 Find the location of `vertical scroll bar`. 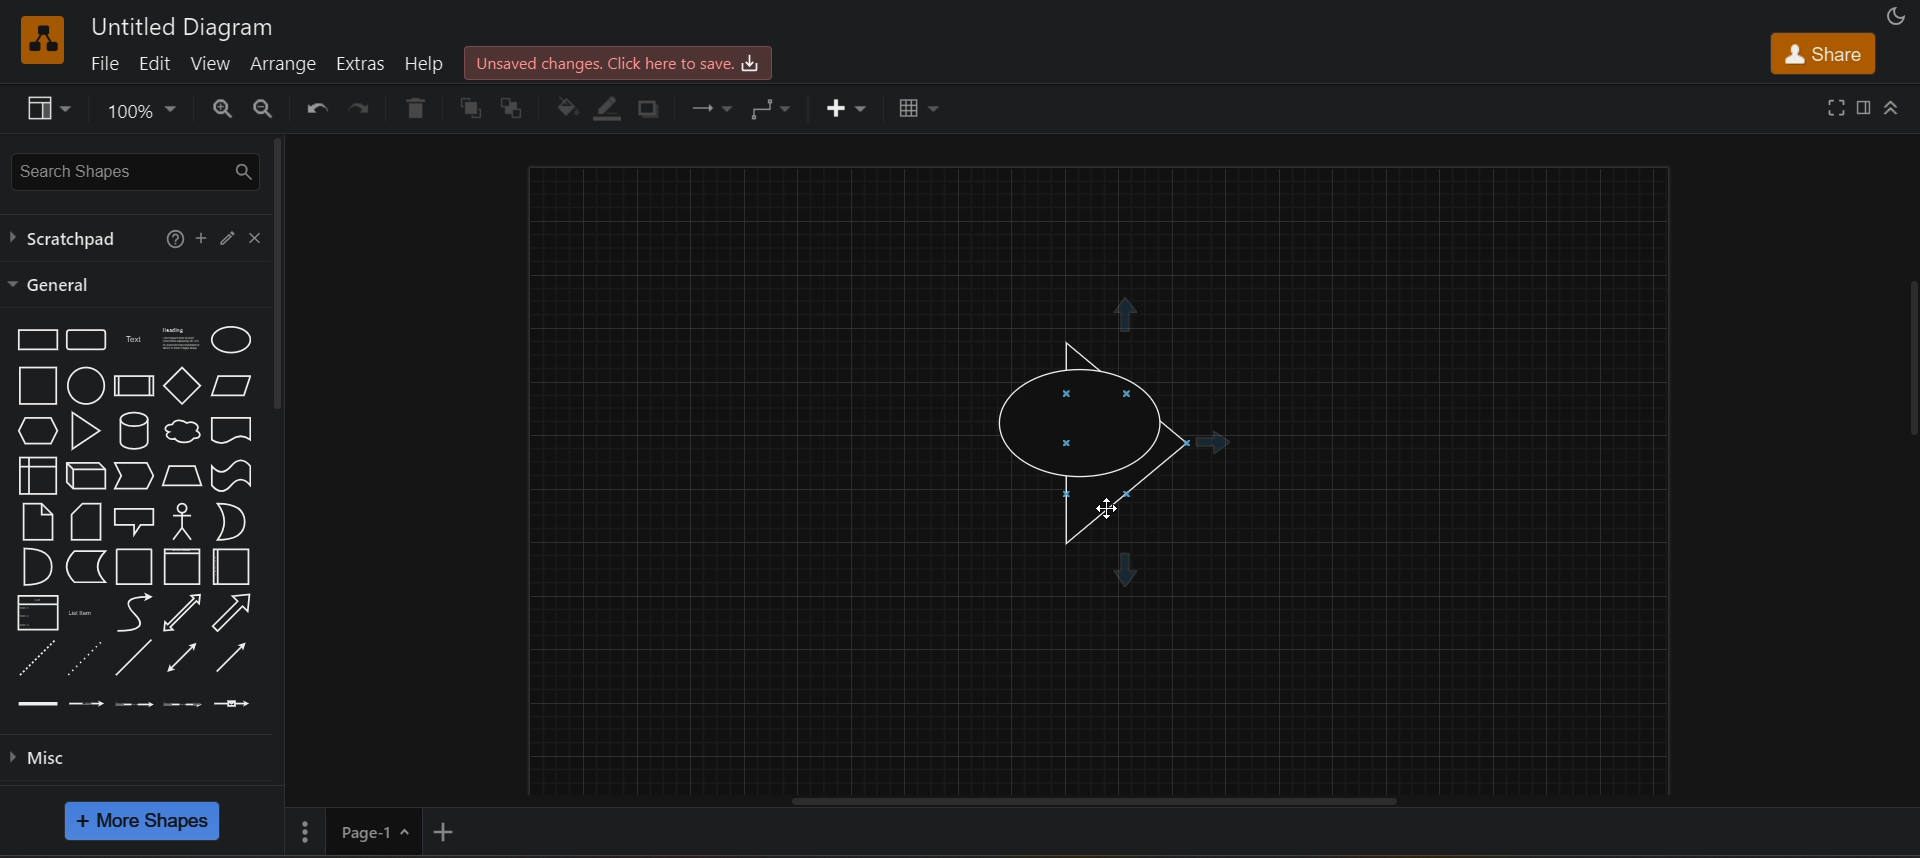

vertical scroll bar is located at coordinates (285, 273).